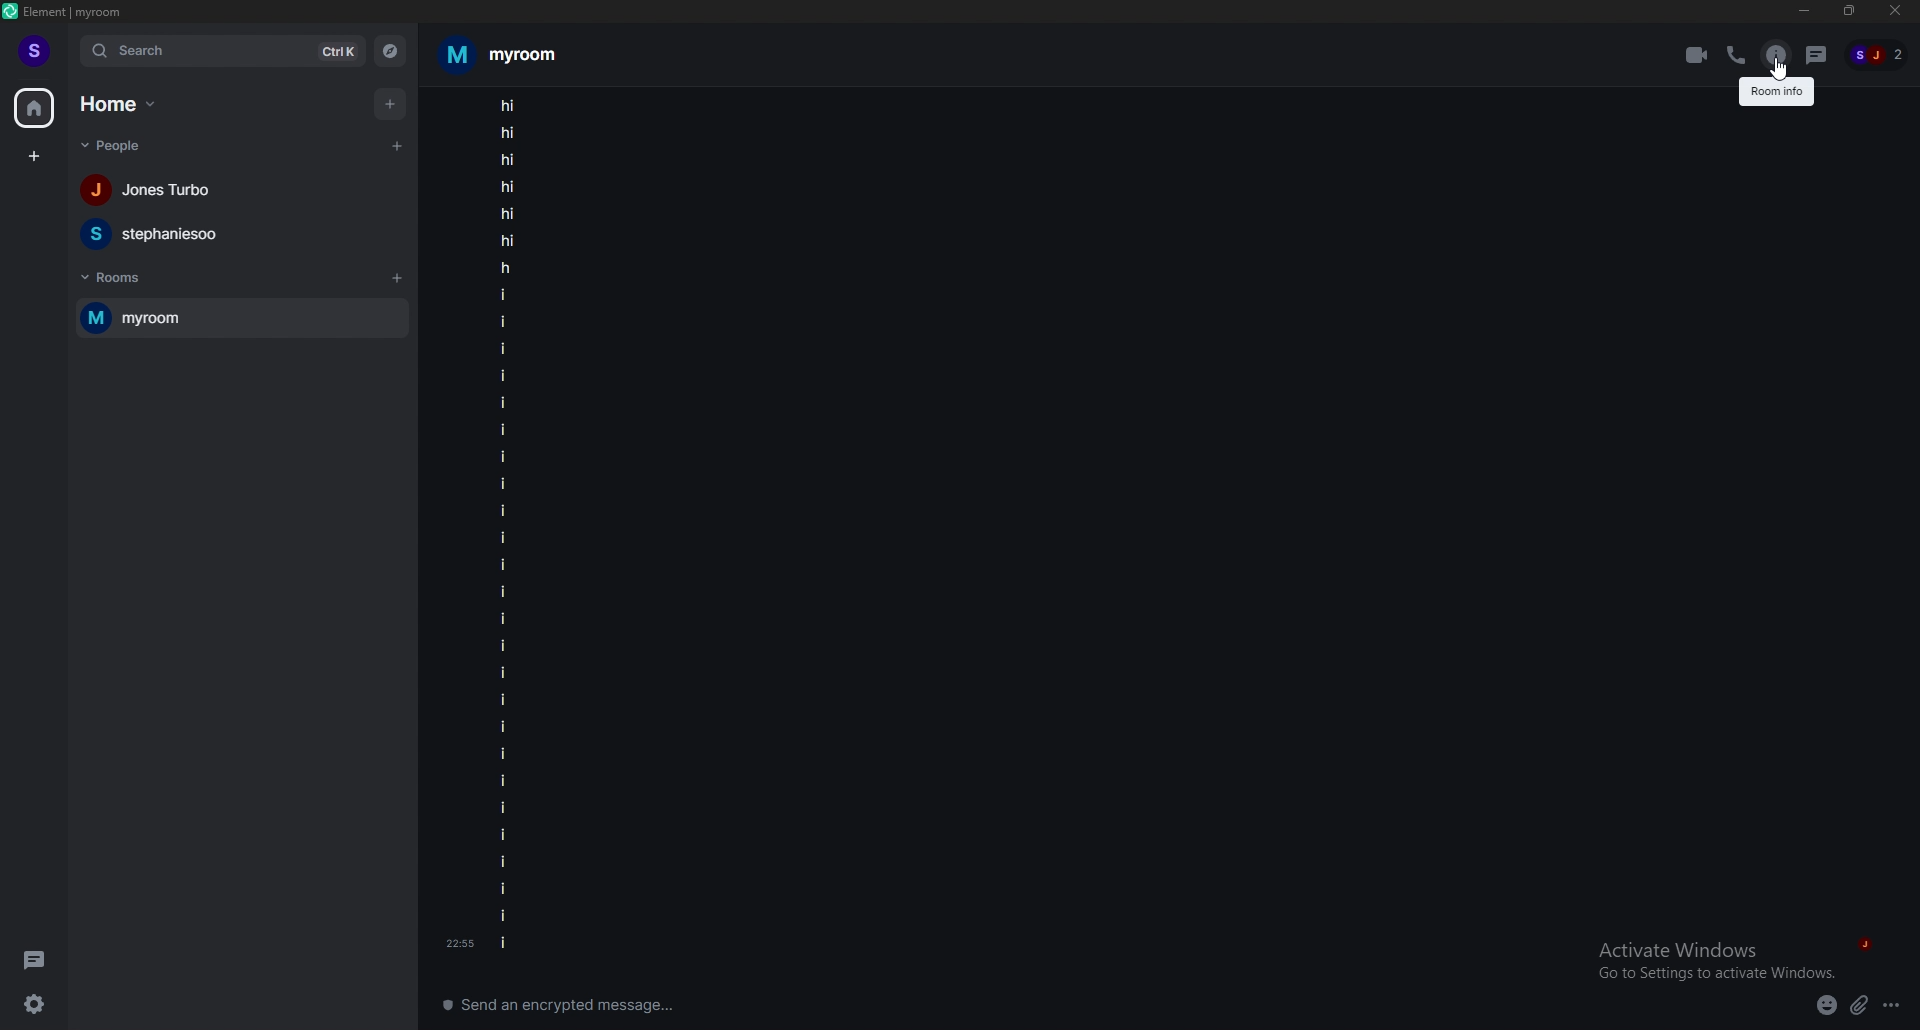 This screenshot has width=1920, height=1030. Describe the element at coordinates (154, 191) in the screenshot. I see `people` at that location.